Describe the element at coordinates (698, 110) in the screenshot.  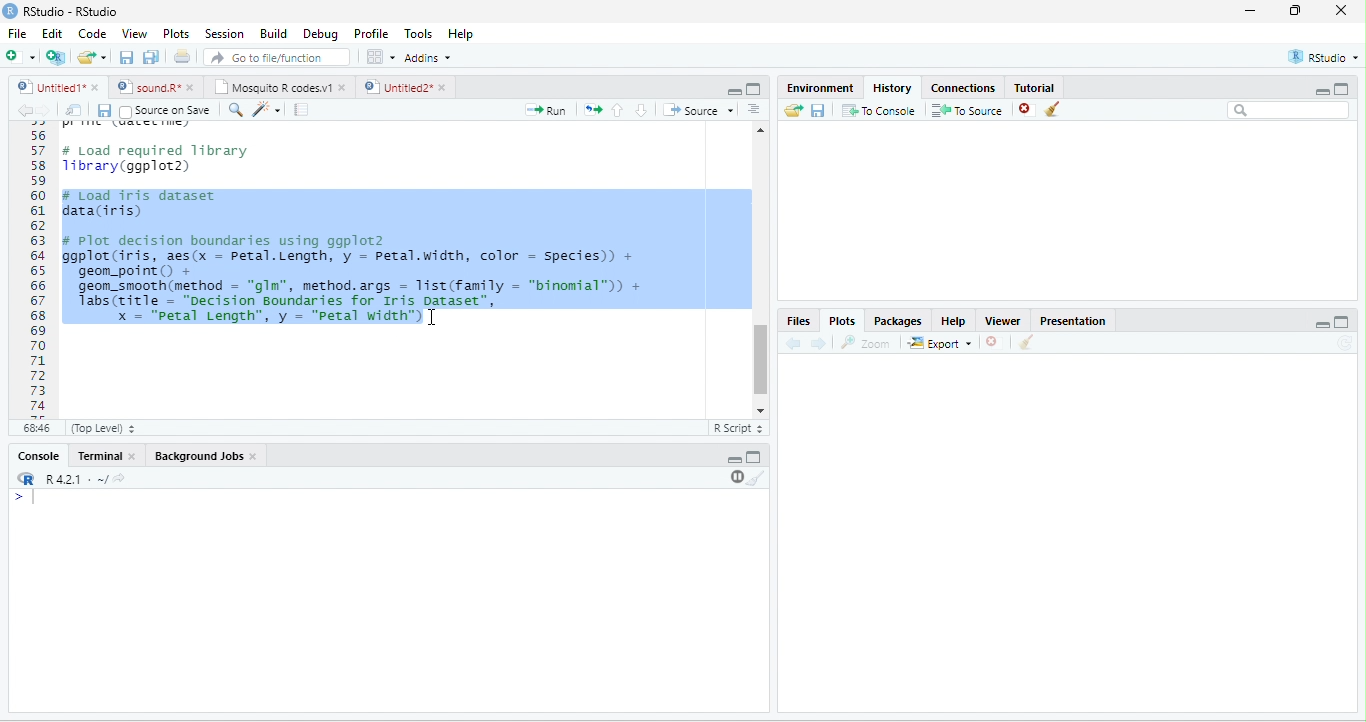
I see `Source` at that location.